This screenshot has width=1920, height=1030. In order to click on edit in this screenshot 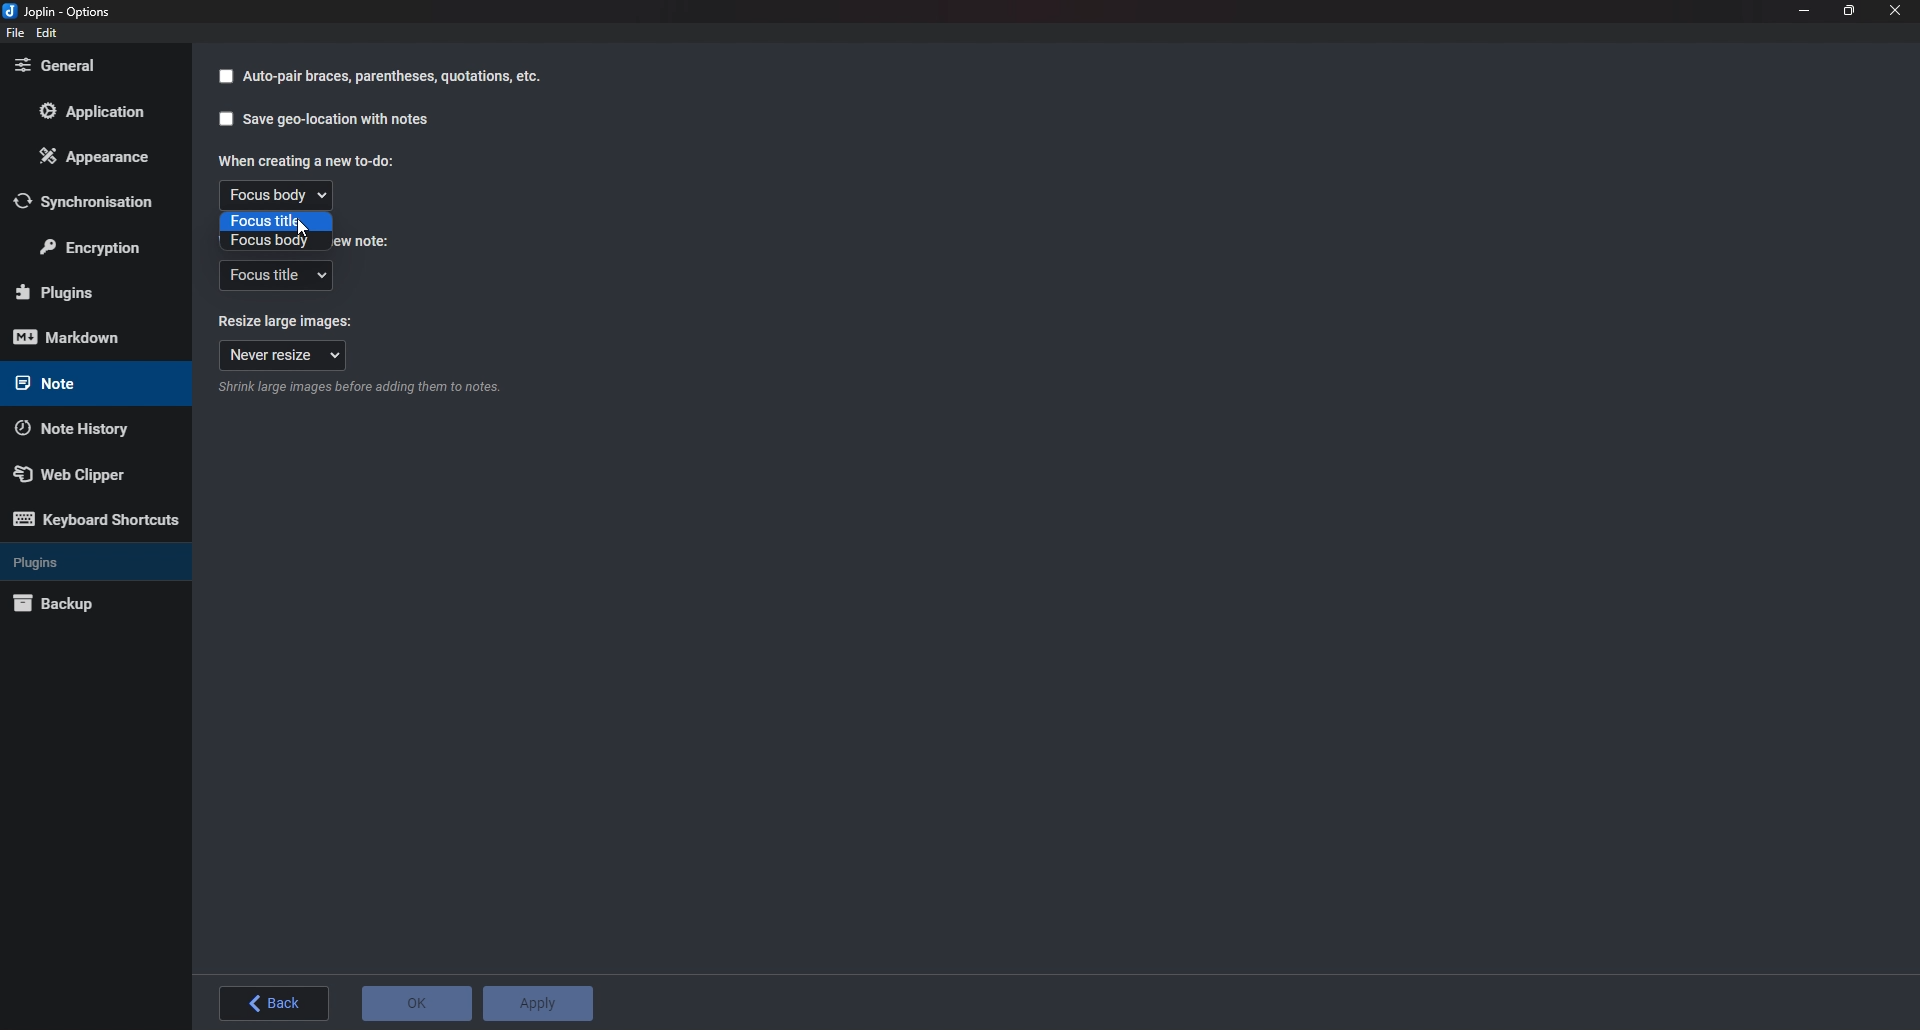, I will do `click(49, 33)`.